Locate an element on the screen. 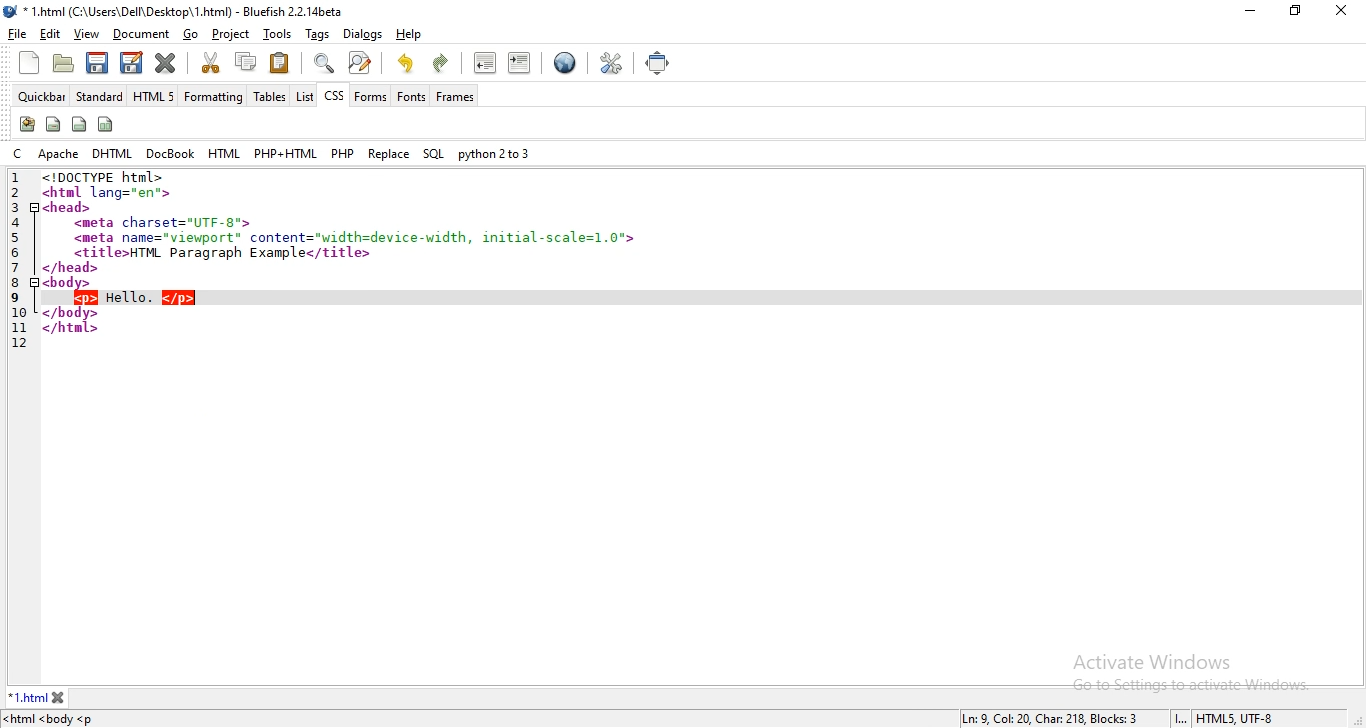 The image size is (1366, 728). tables is located at coordinates (270, 95).